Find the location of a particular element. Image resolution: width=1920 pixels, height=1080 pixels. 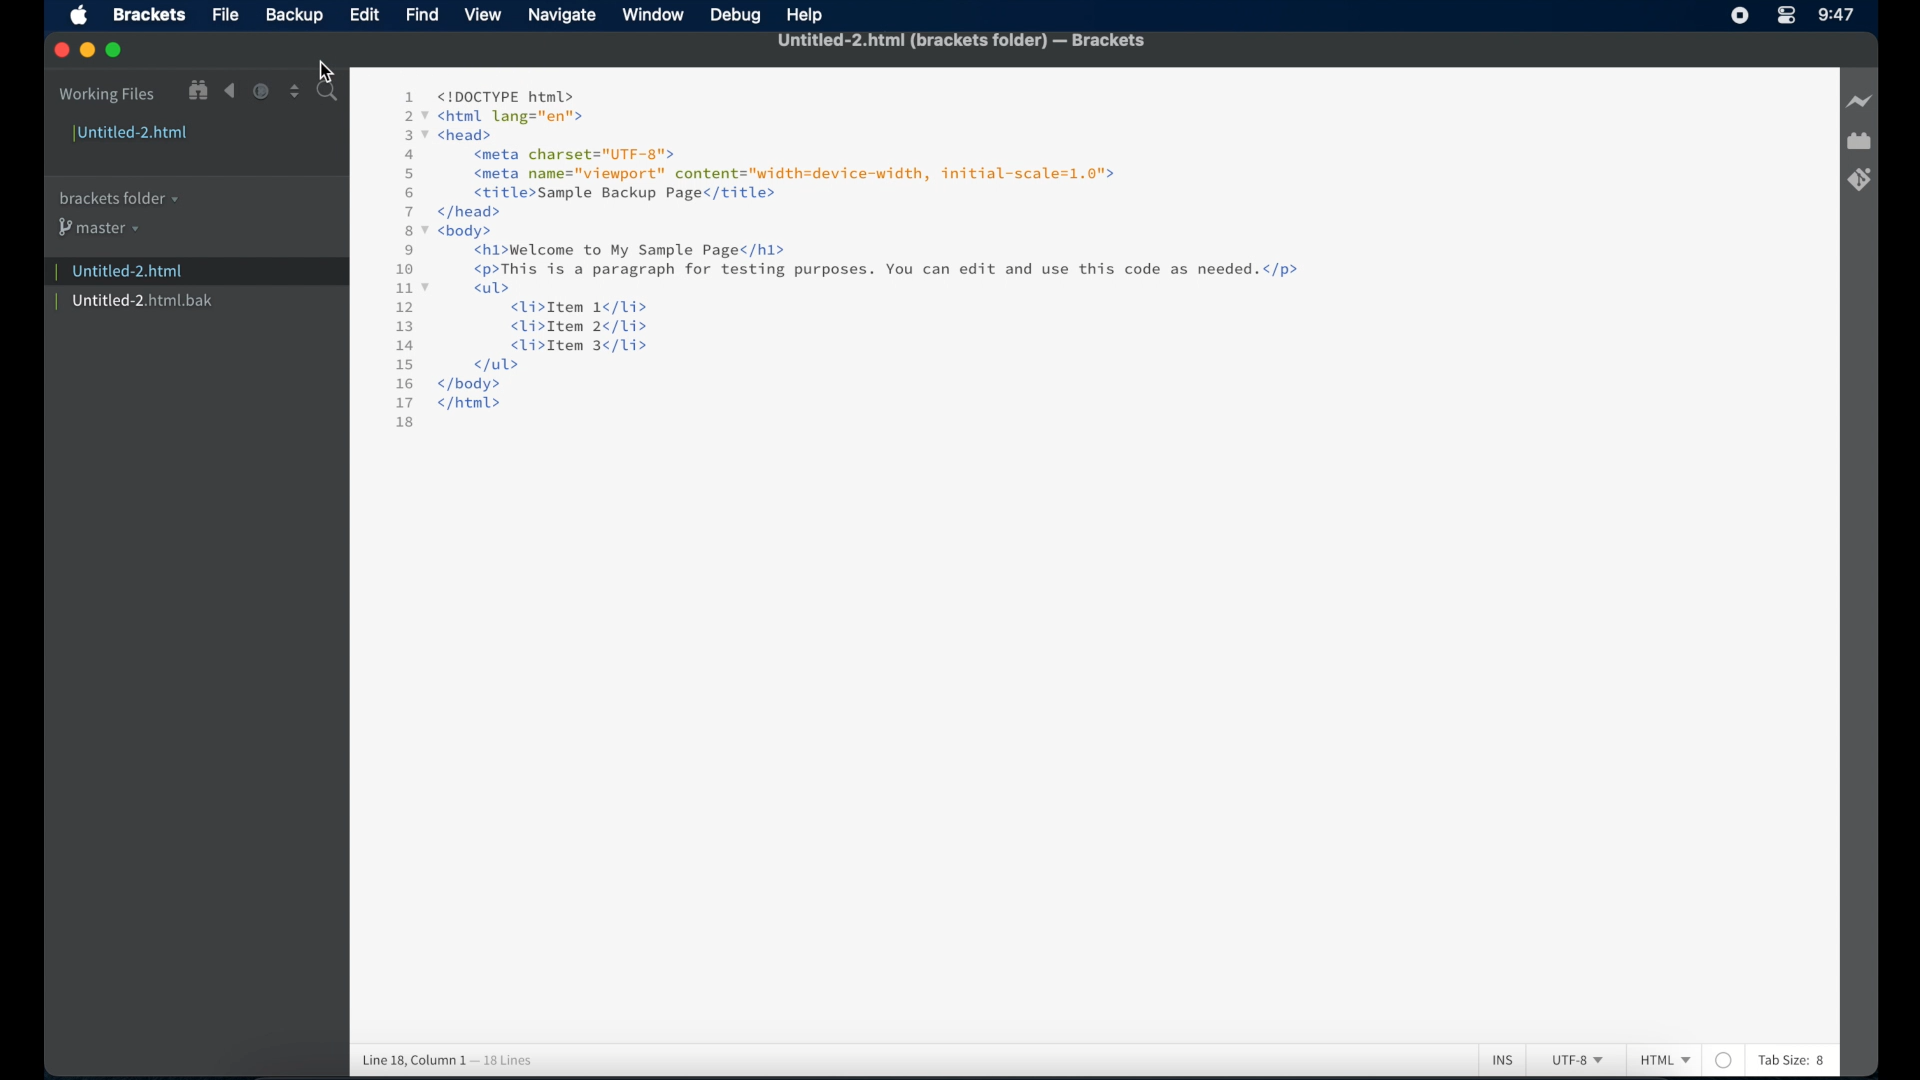

master is located at coordinates (97, 227).